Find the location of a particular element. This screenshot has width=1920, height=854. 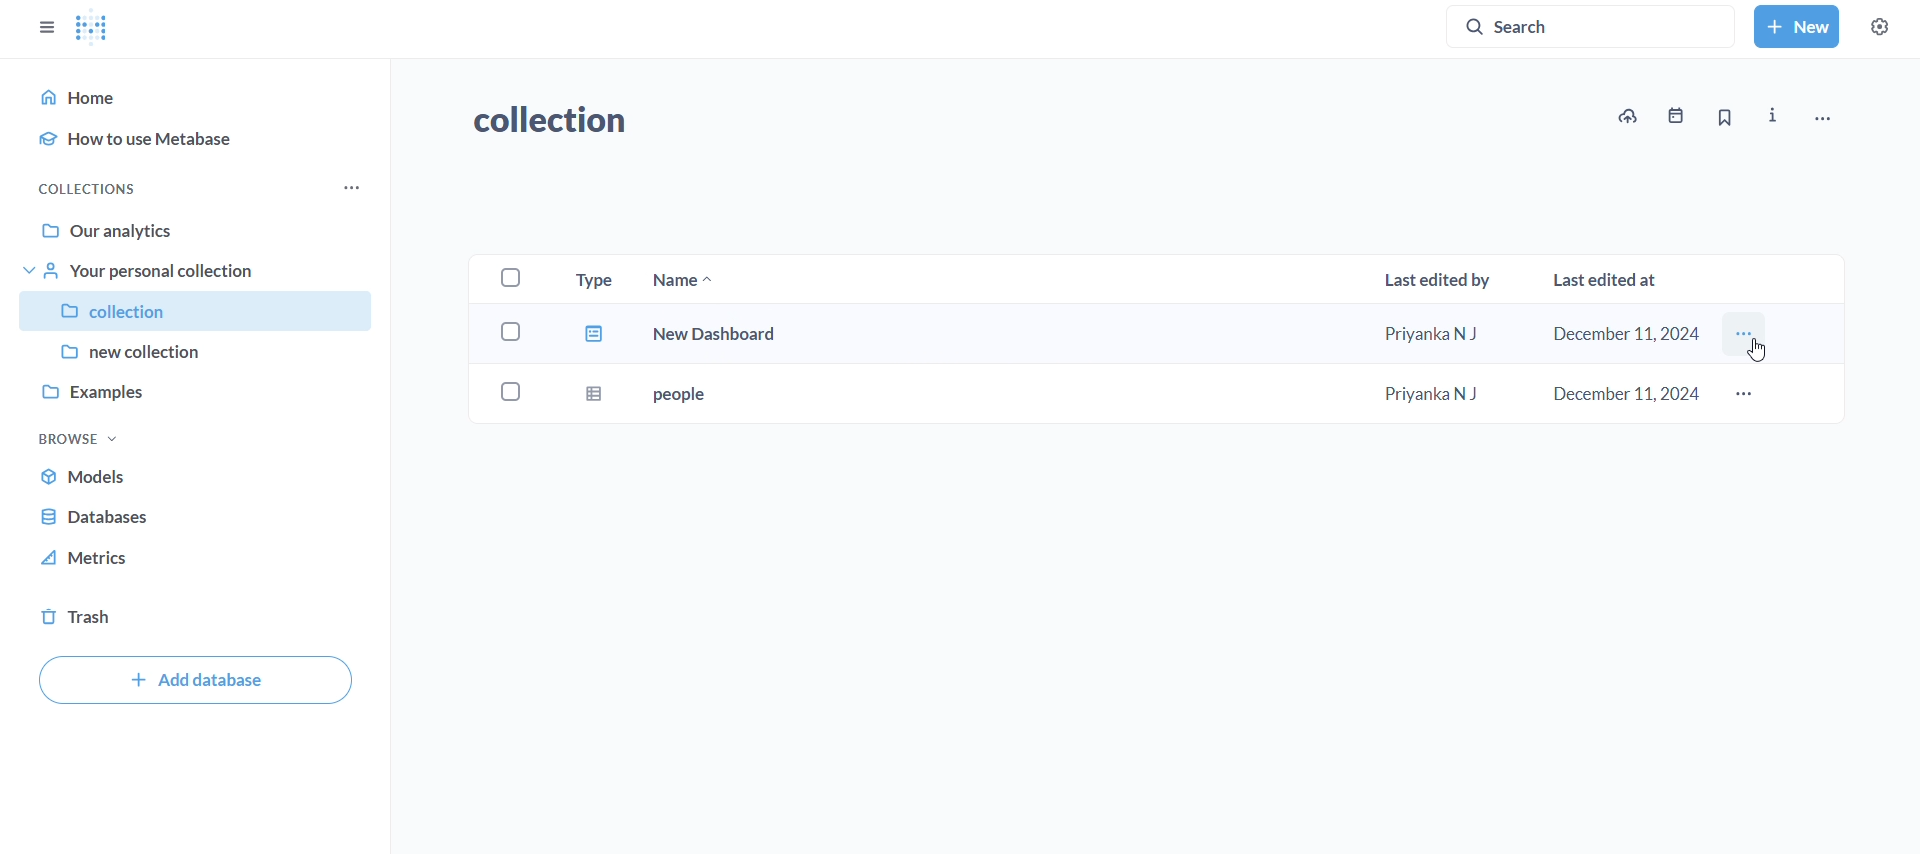

metrics is located at coordinates (91, 559).